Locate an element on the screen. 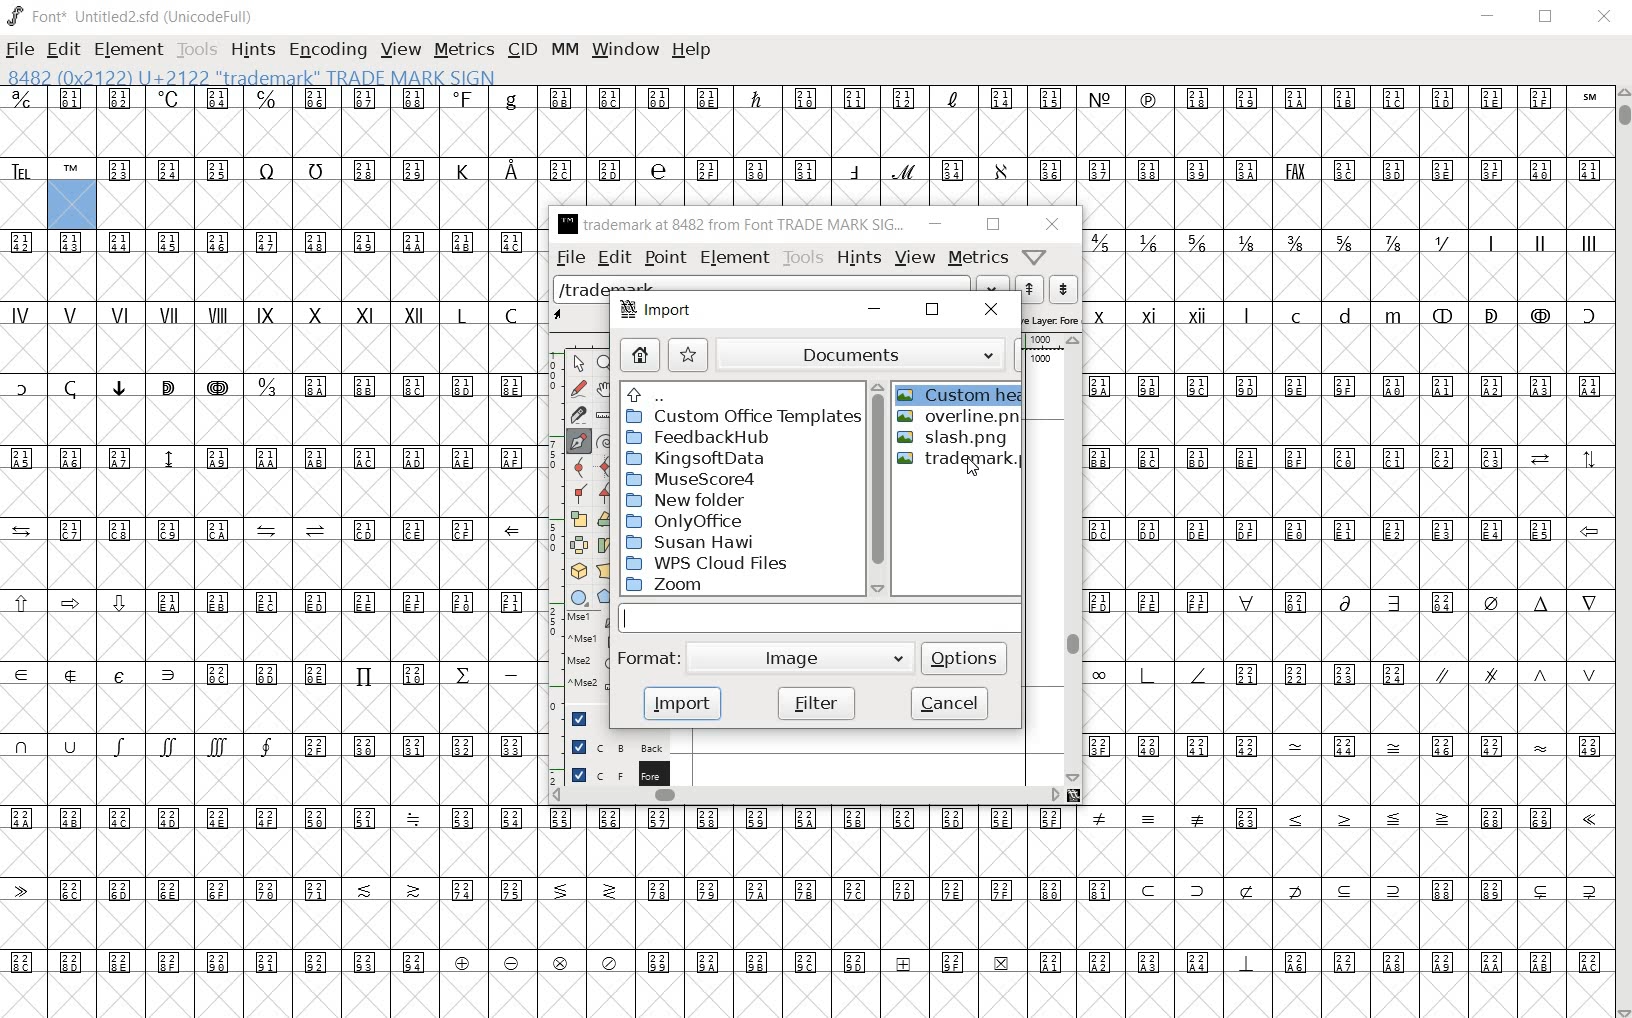 The width and height of the screenshot is (1632, 1018). scale the selection is located at coordinates (579, 517).